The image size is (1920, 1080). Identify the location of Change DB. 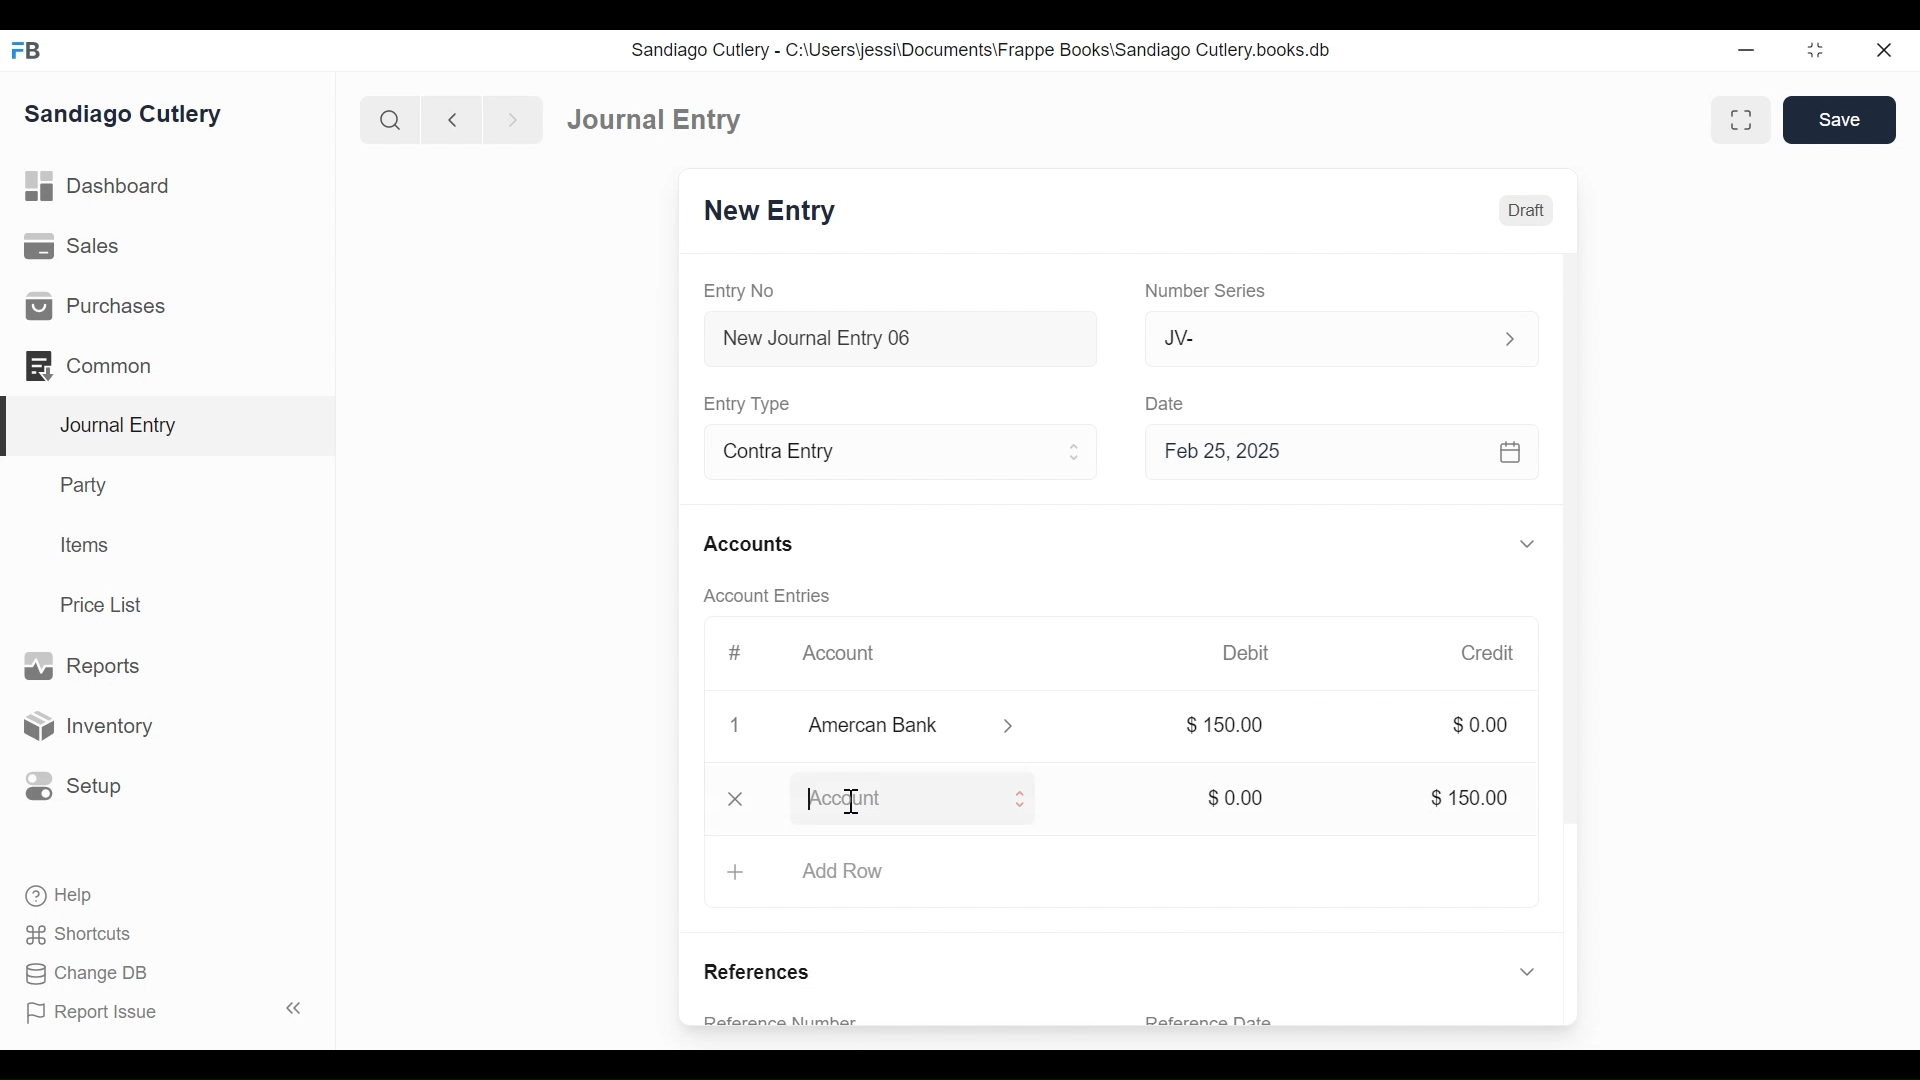
(90, 976).